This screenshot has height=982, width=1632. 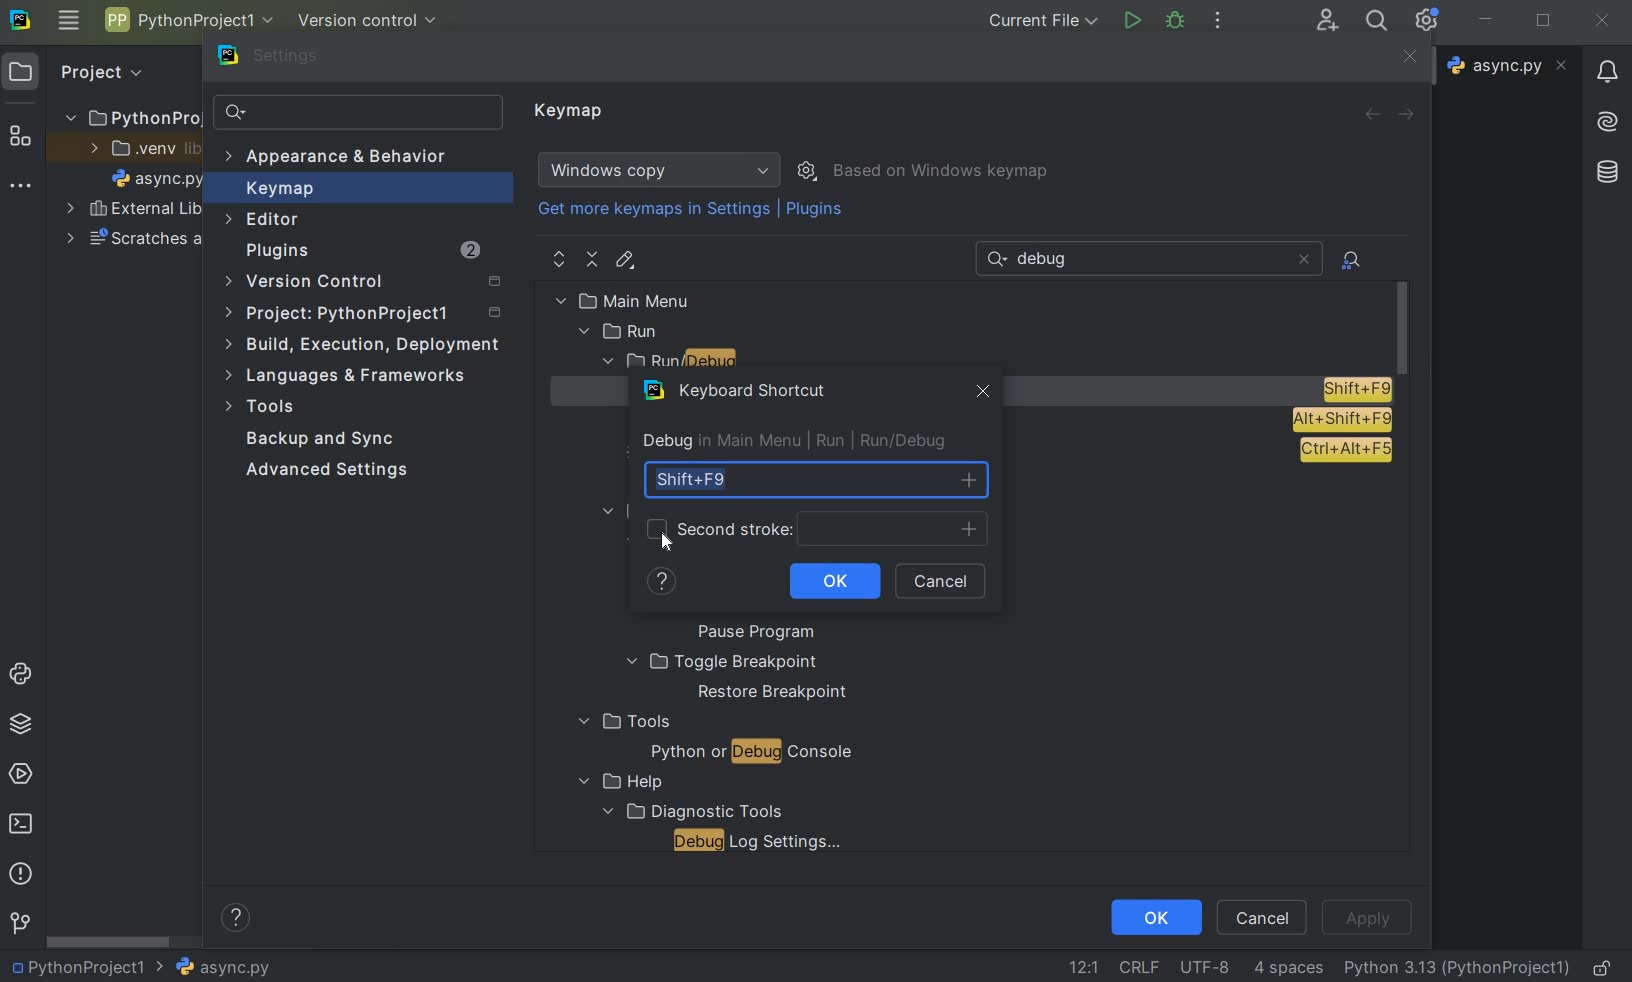 What do you see at coordinates (1605, 116) in the screenshot?
I see `AI asistant` at bounding box center [1605, 116].